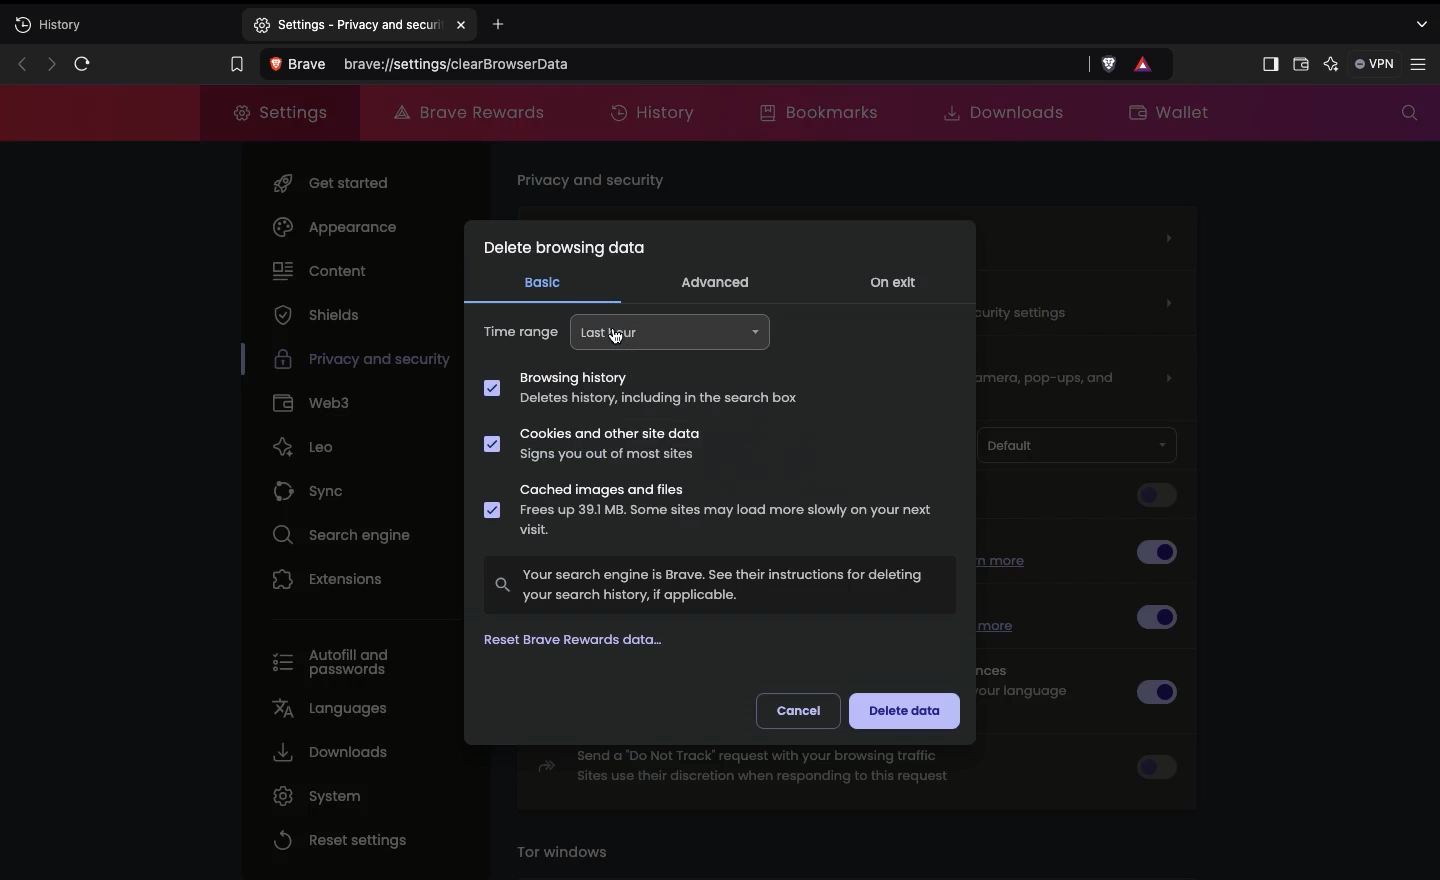  Describe the element at coordinates (542, 282) in the screenshot. I see `Basic` at that location.